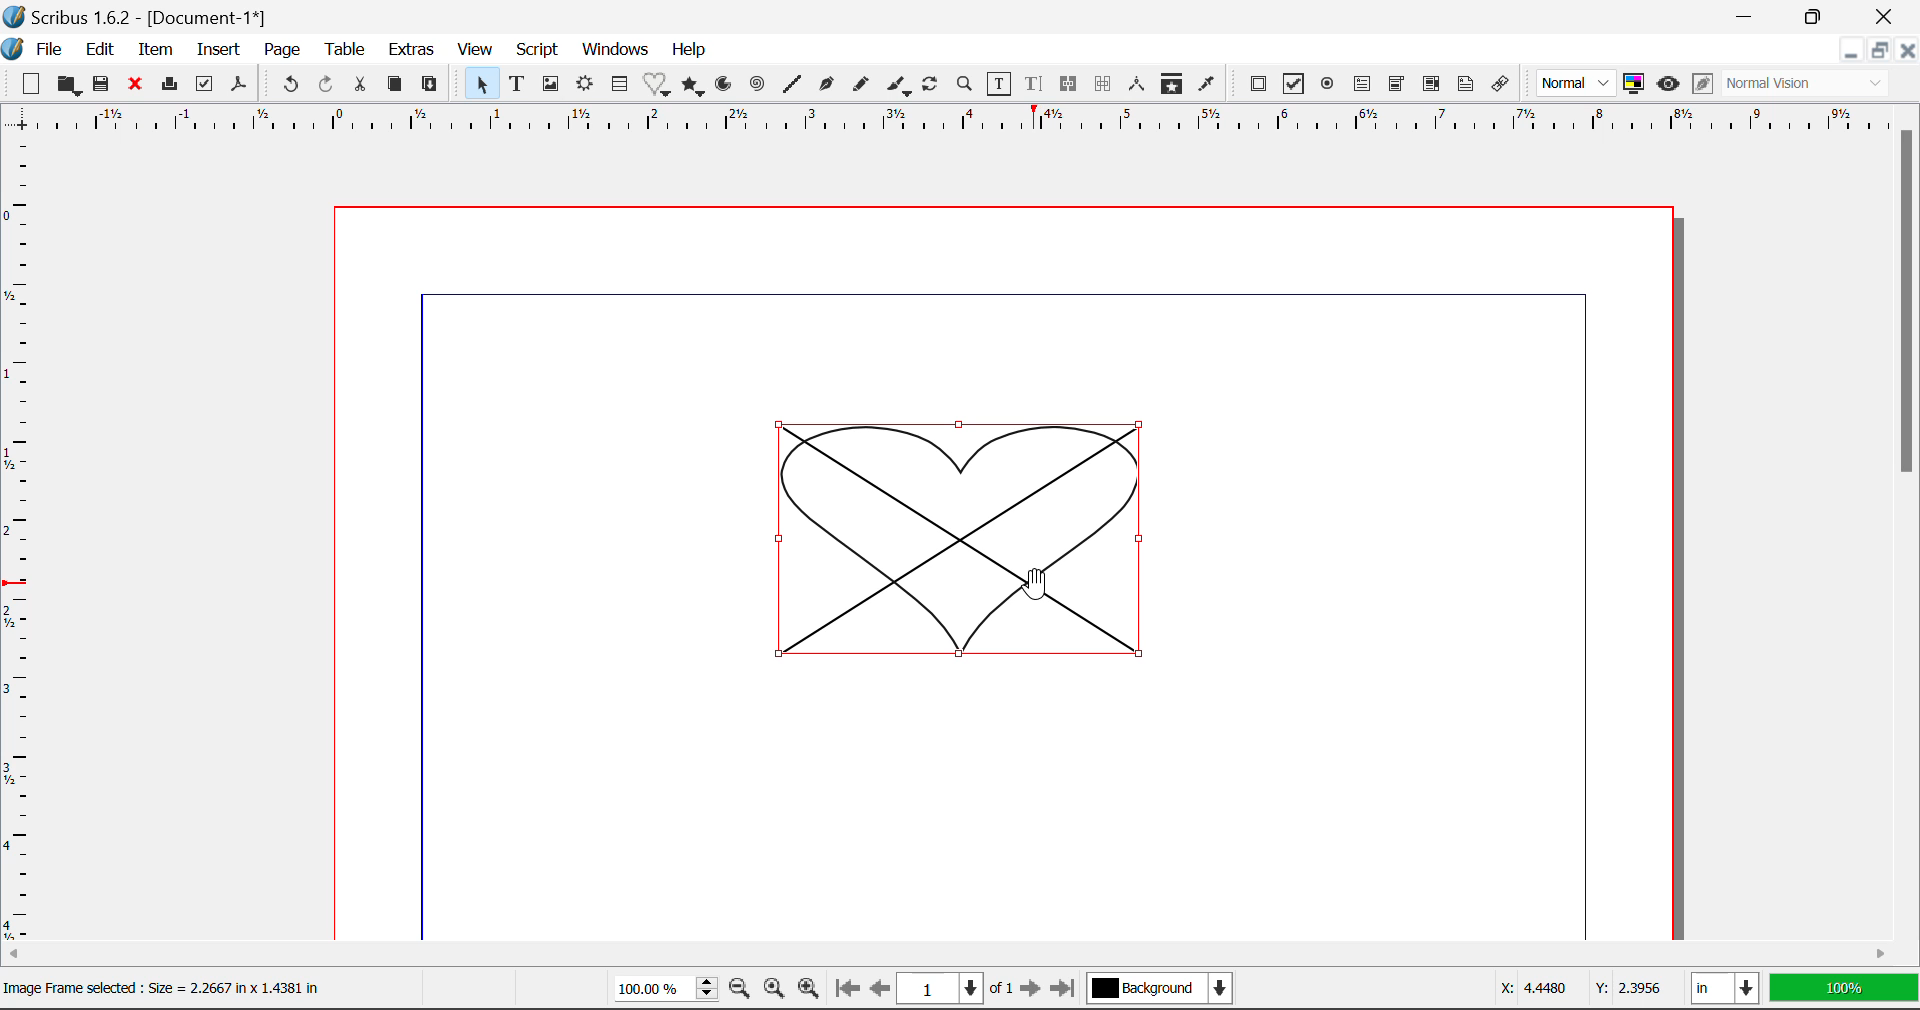  I want to click on Help, so click(689, 50).